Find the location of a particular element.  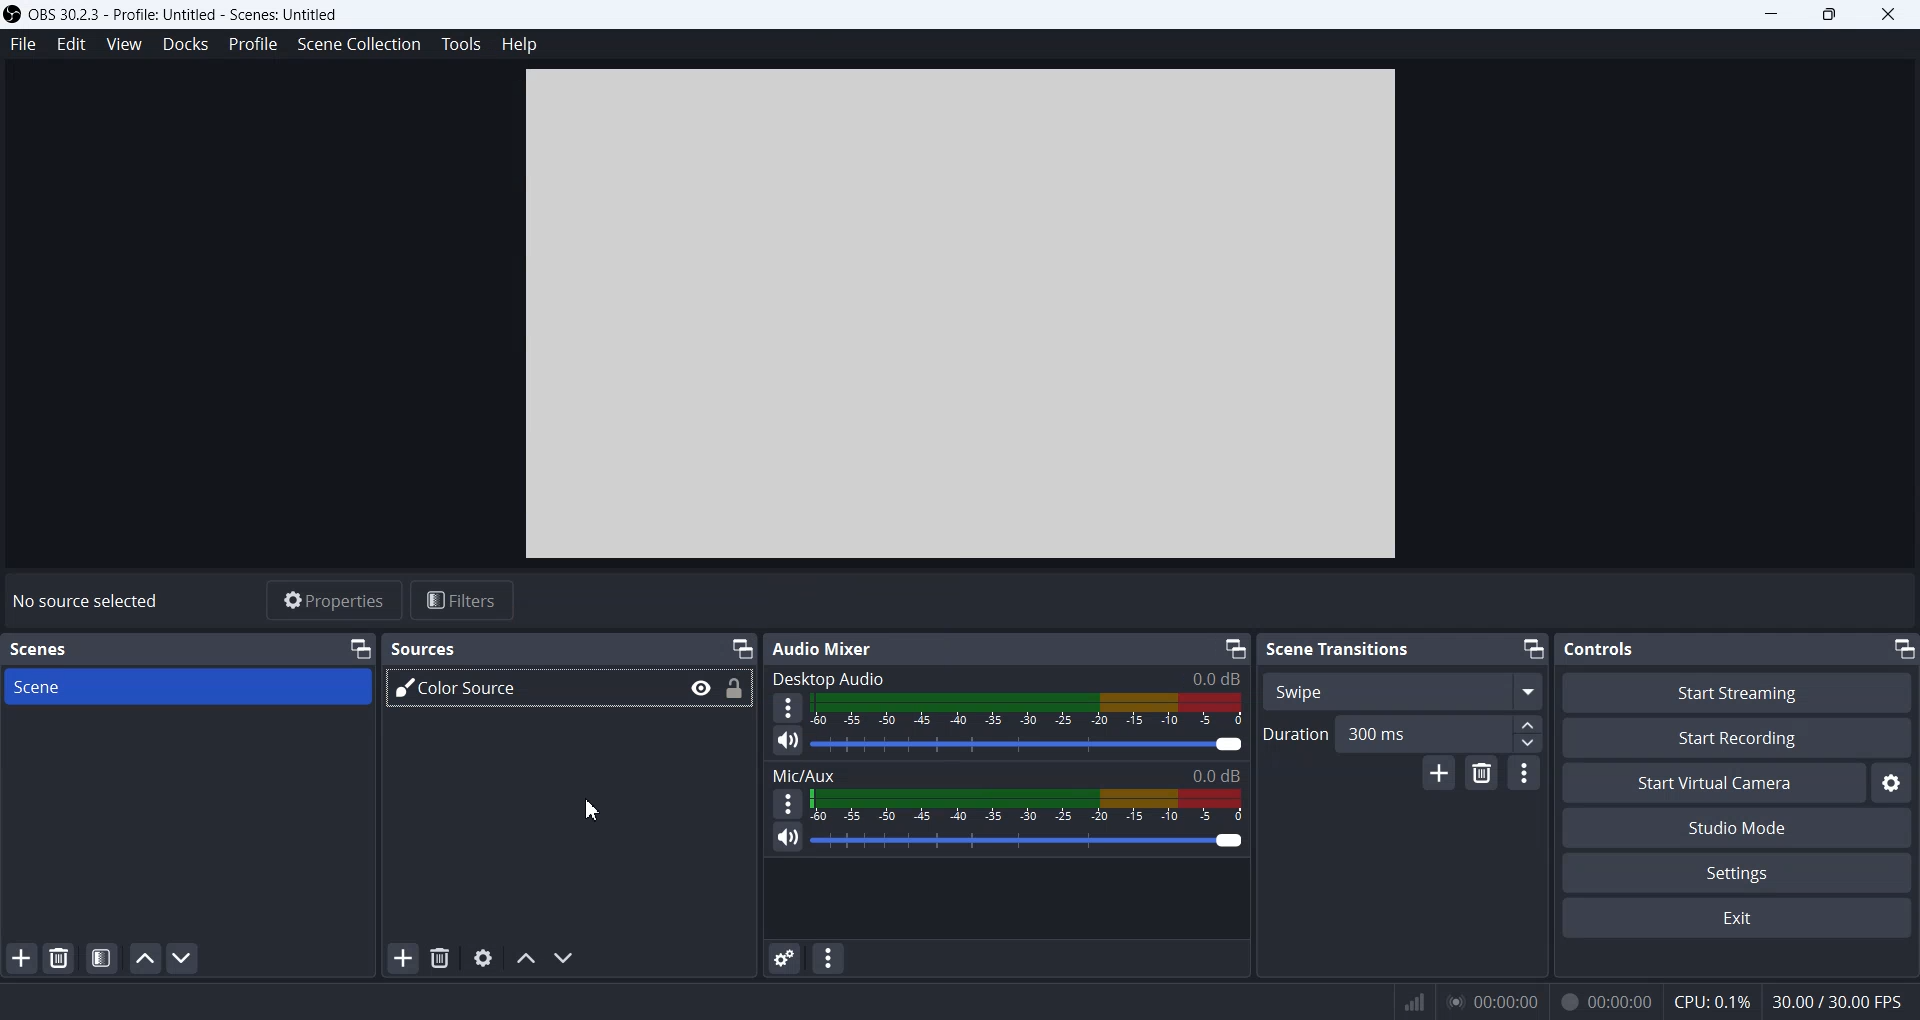

300 ms is located at coordinates (1440, 733).